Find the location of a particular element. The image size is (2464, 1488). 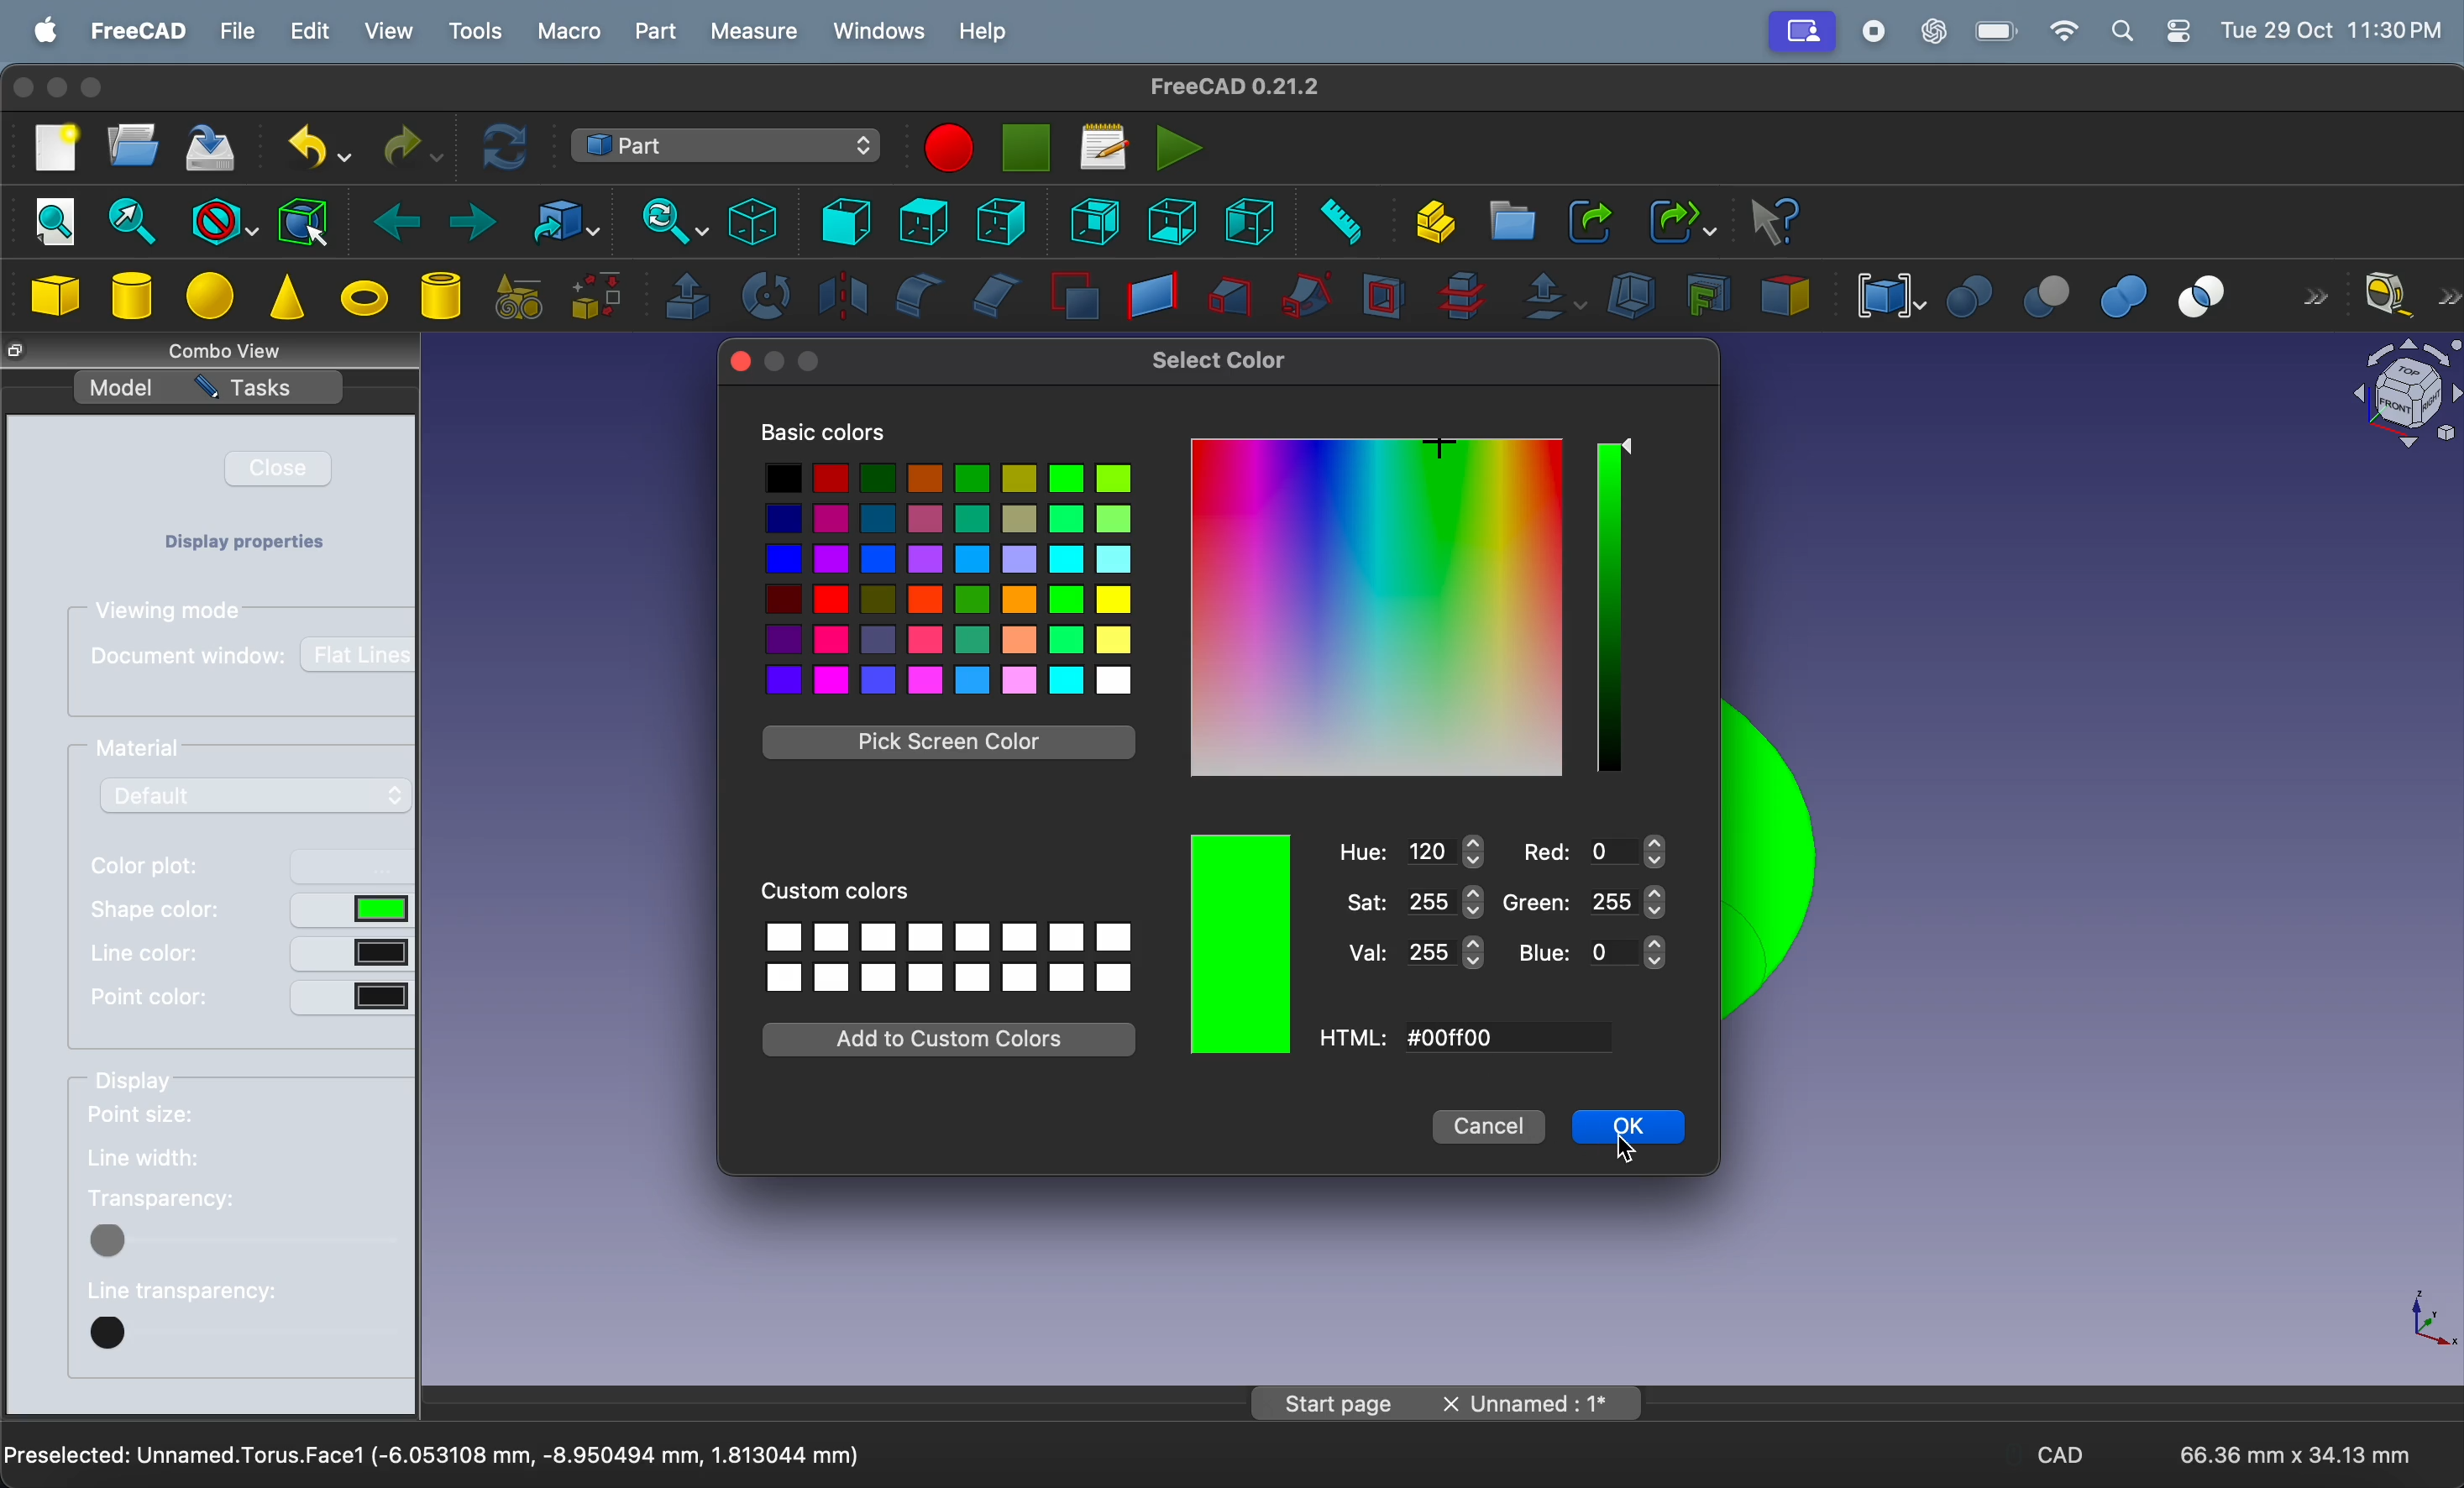

create ruled surface is located at coordinates (1152, 295).